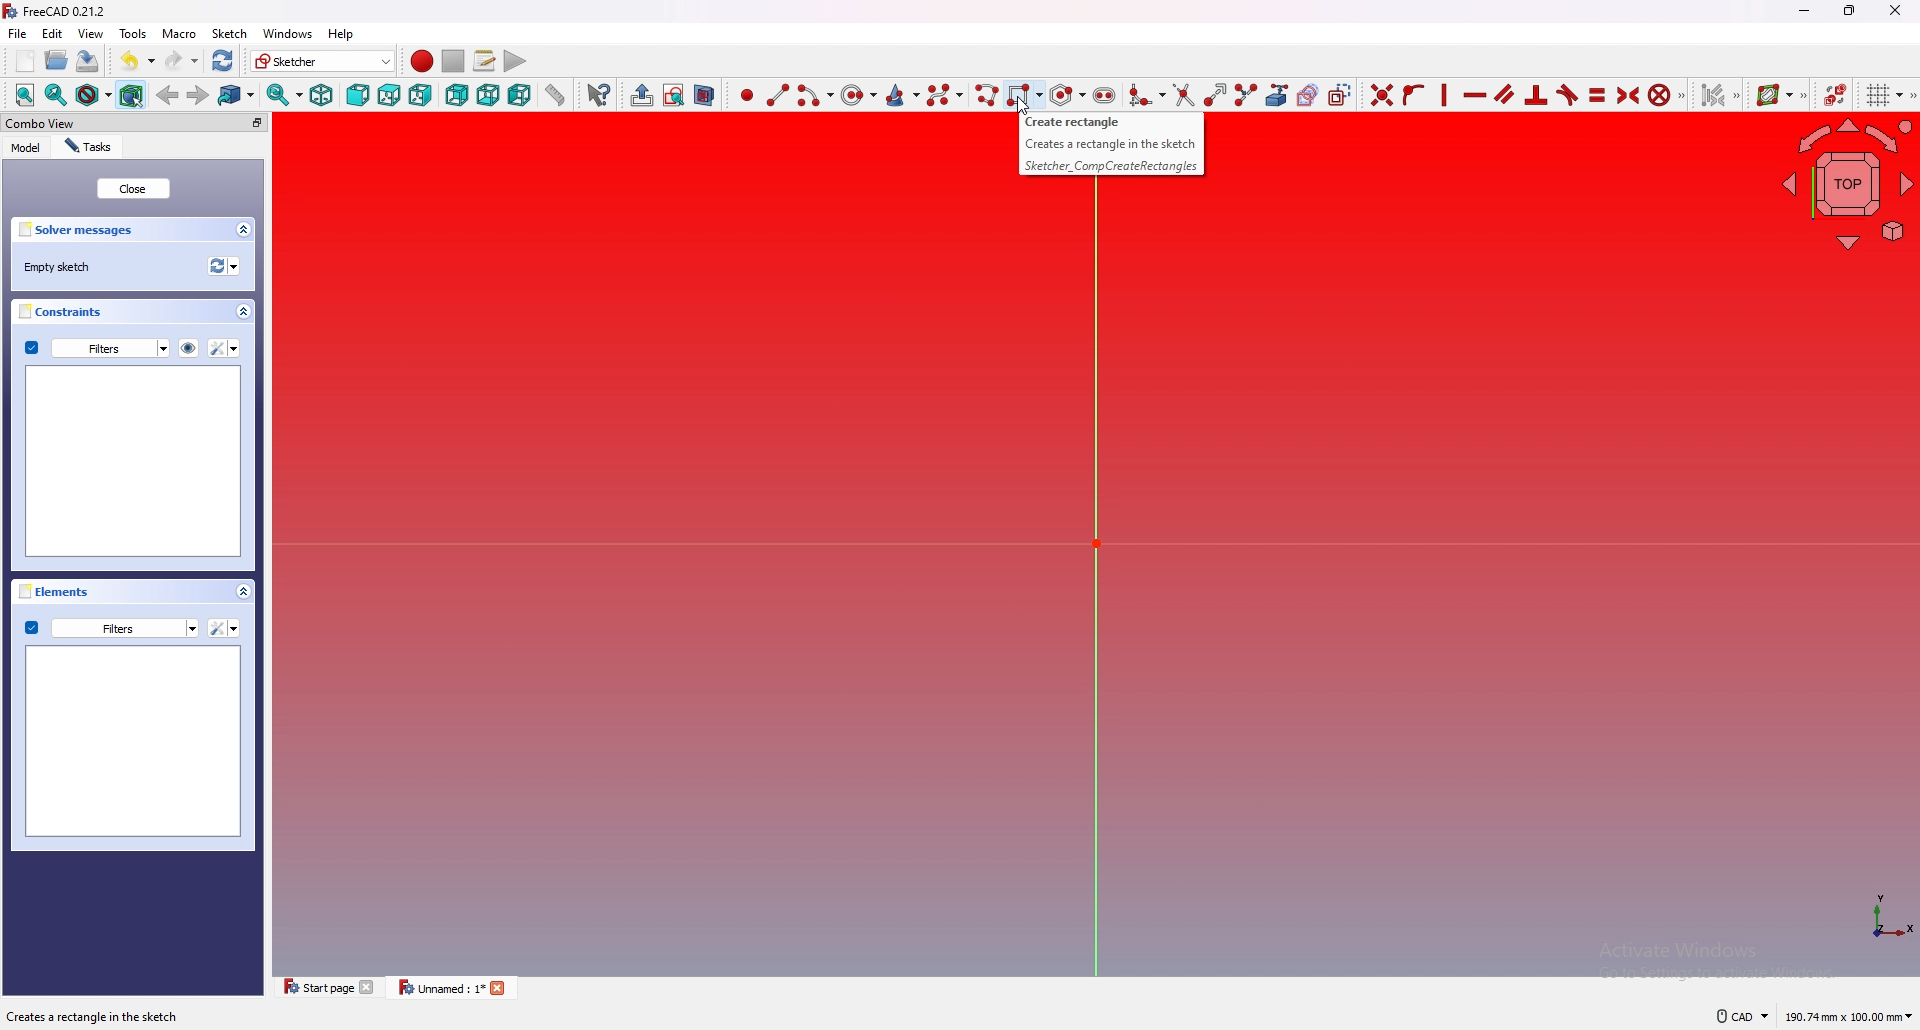  What do you see at coordinates (1475, 95) in the screenshot?
I see `constraint vertically` at bounding box center [1475, 95].